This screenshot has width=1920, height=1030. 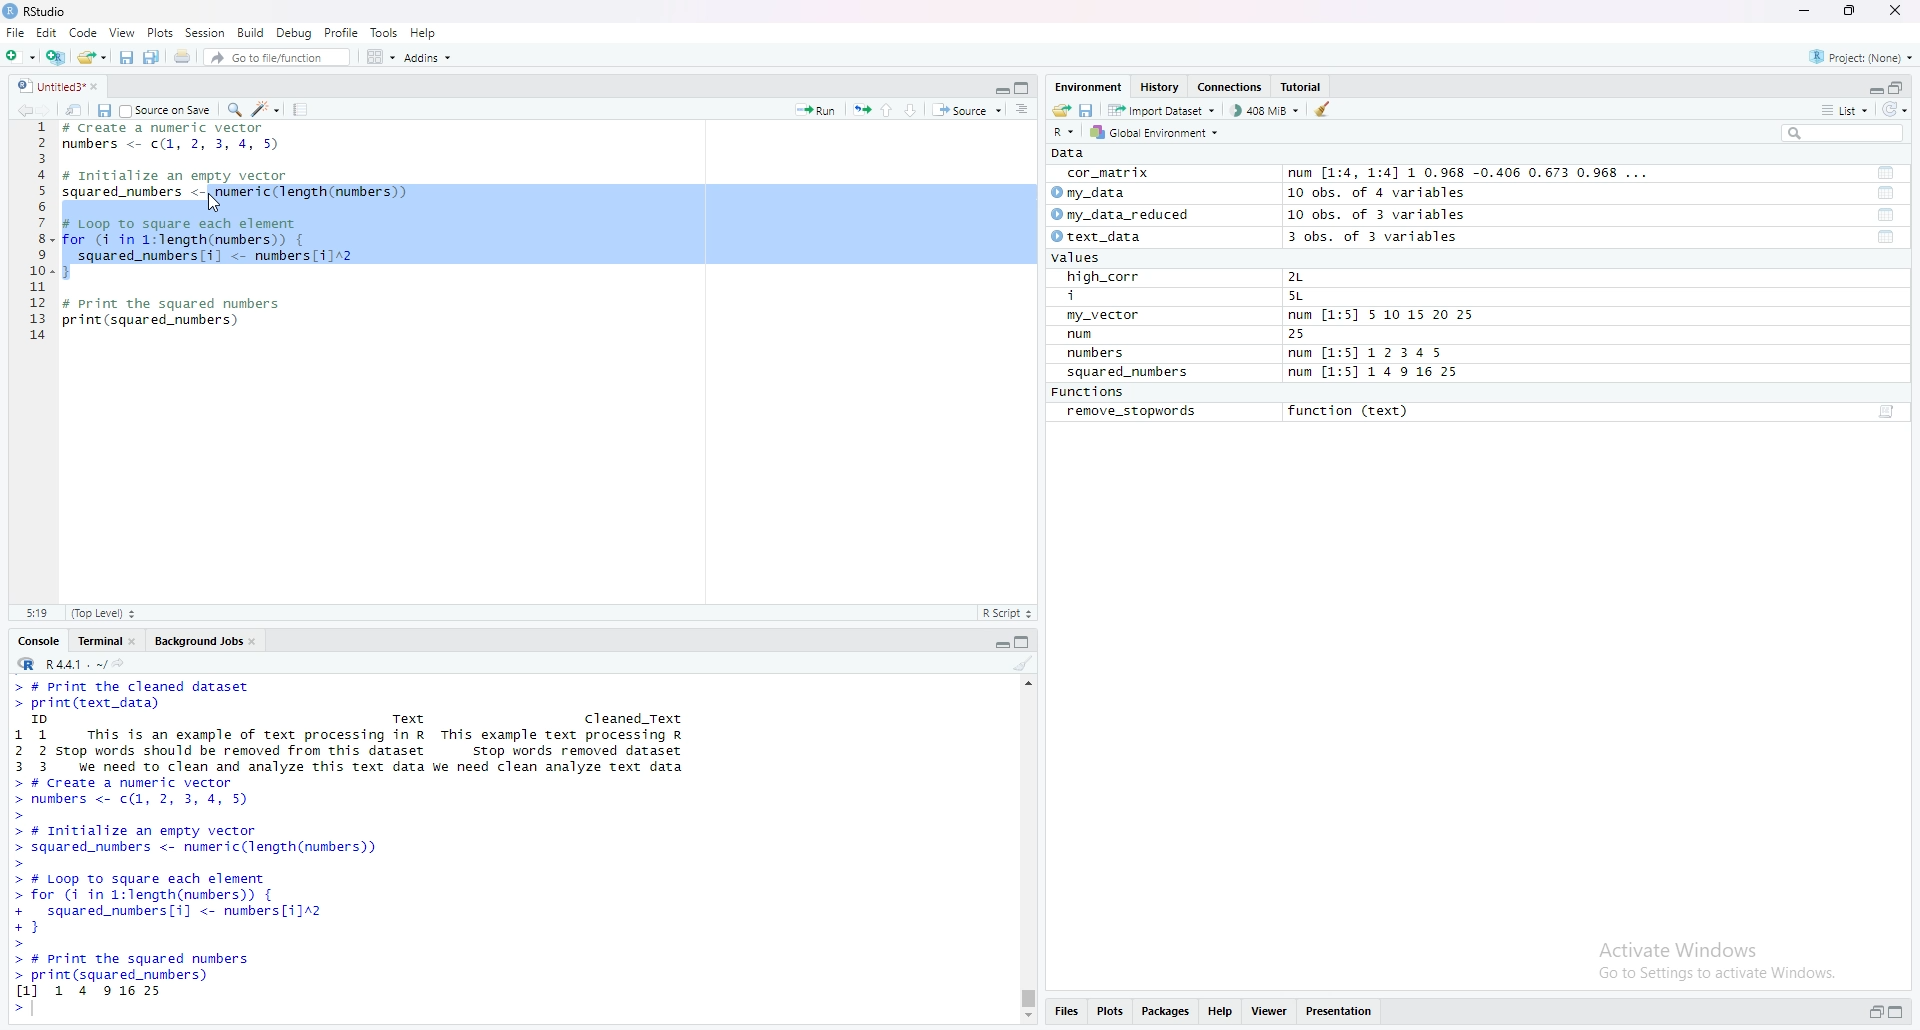 I want to click on Create a Project, so click(x=55, y=54).